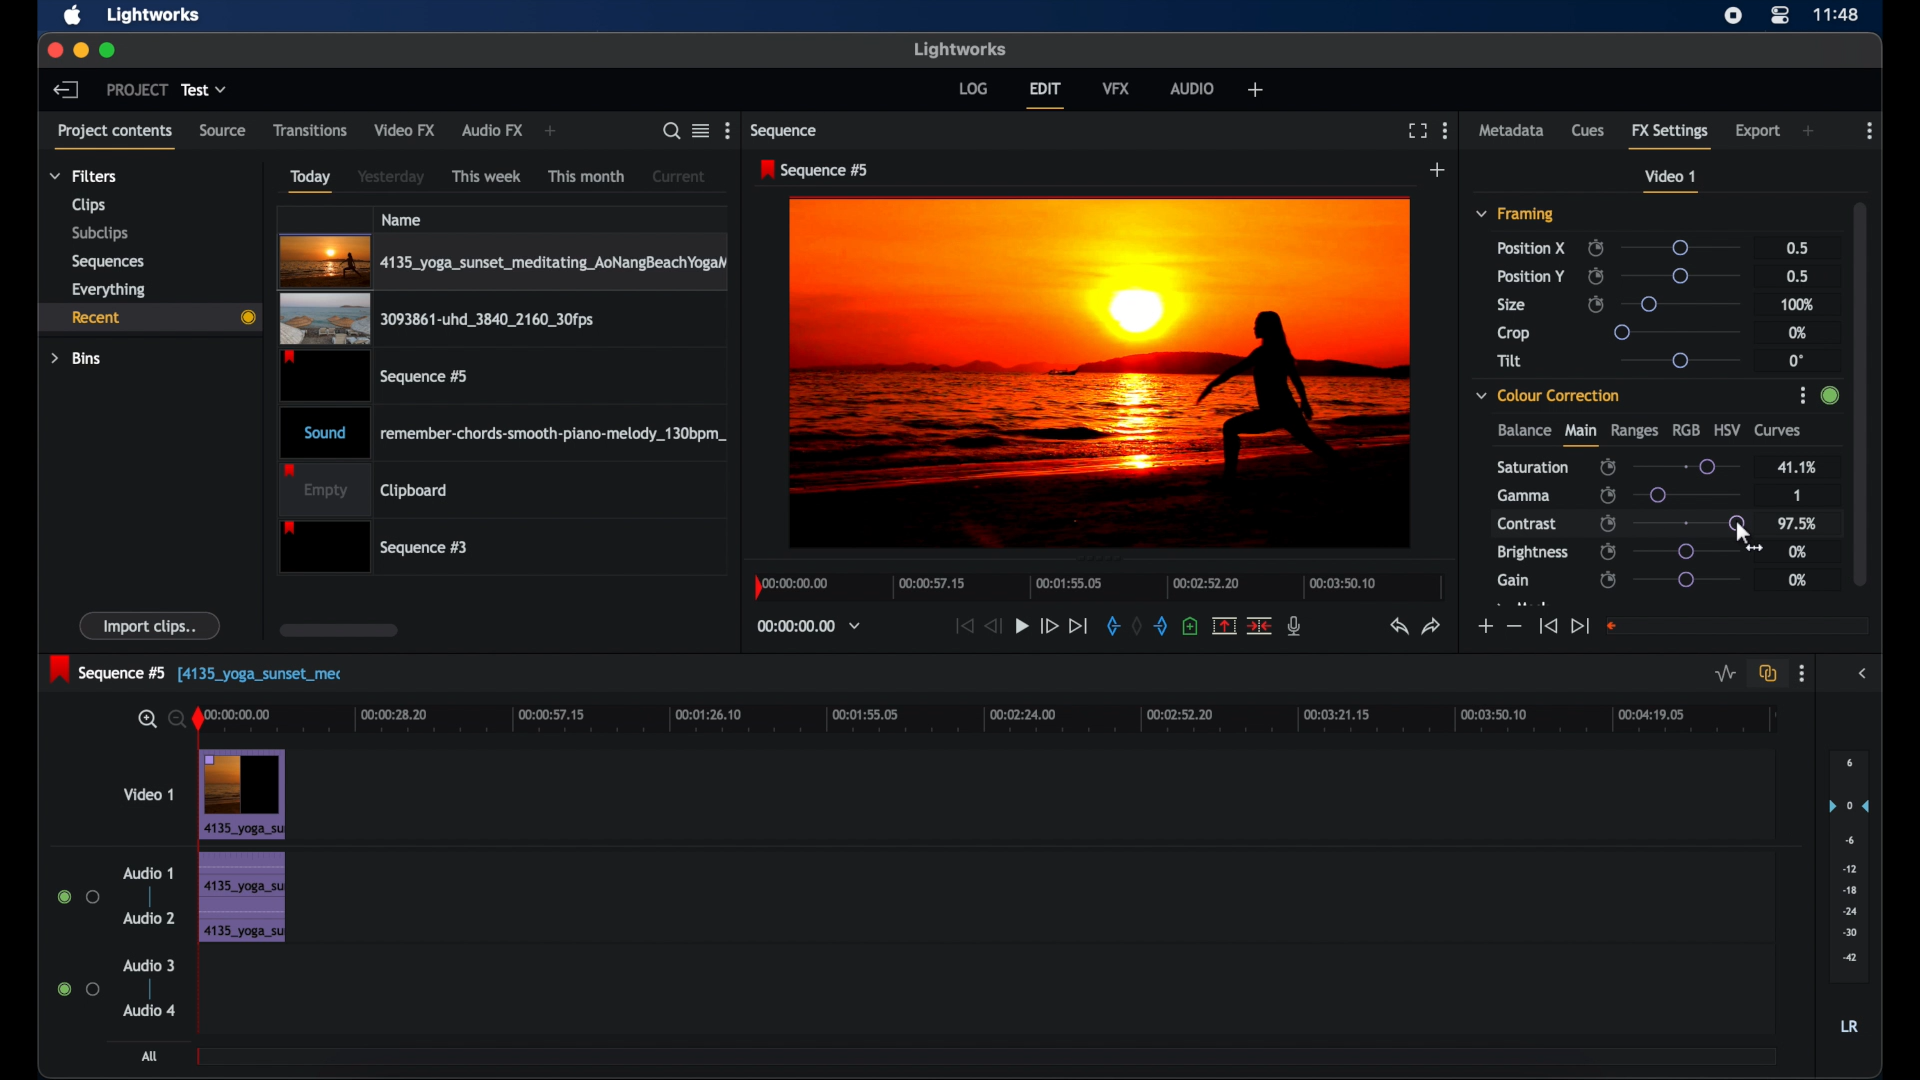 Image resolution: width=1920 pixels, height=1080 pixels. What do you see at coordinates (223, 131) in the screenshot?
I see `source` at bounding box center [223, 131].